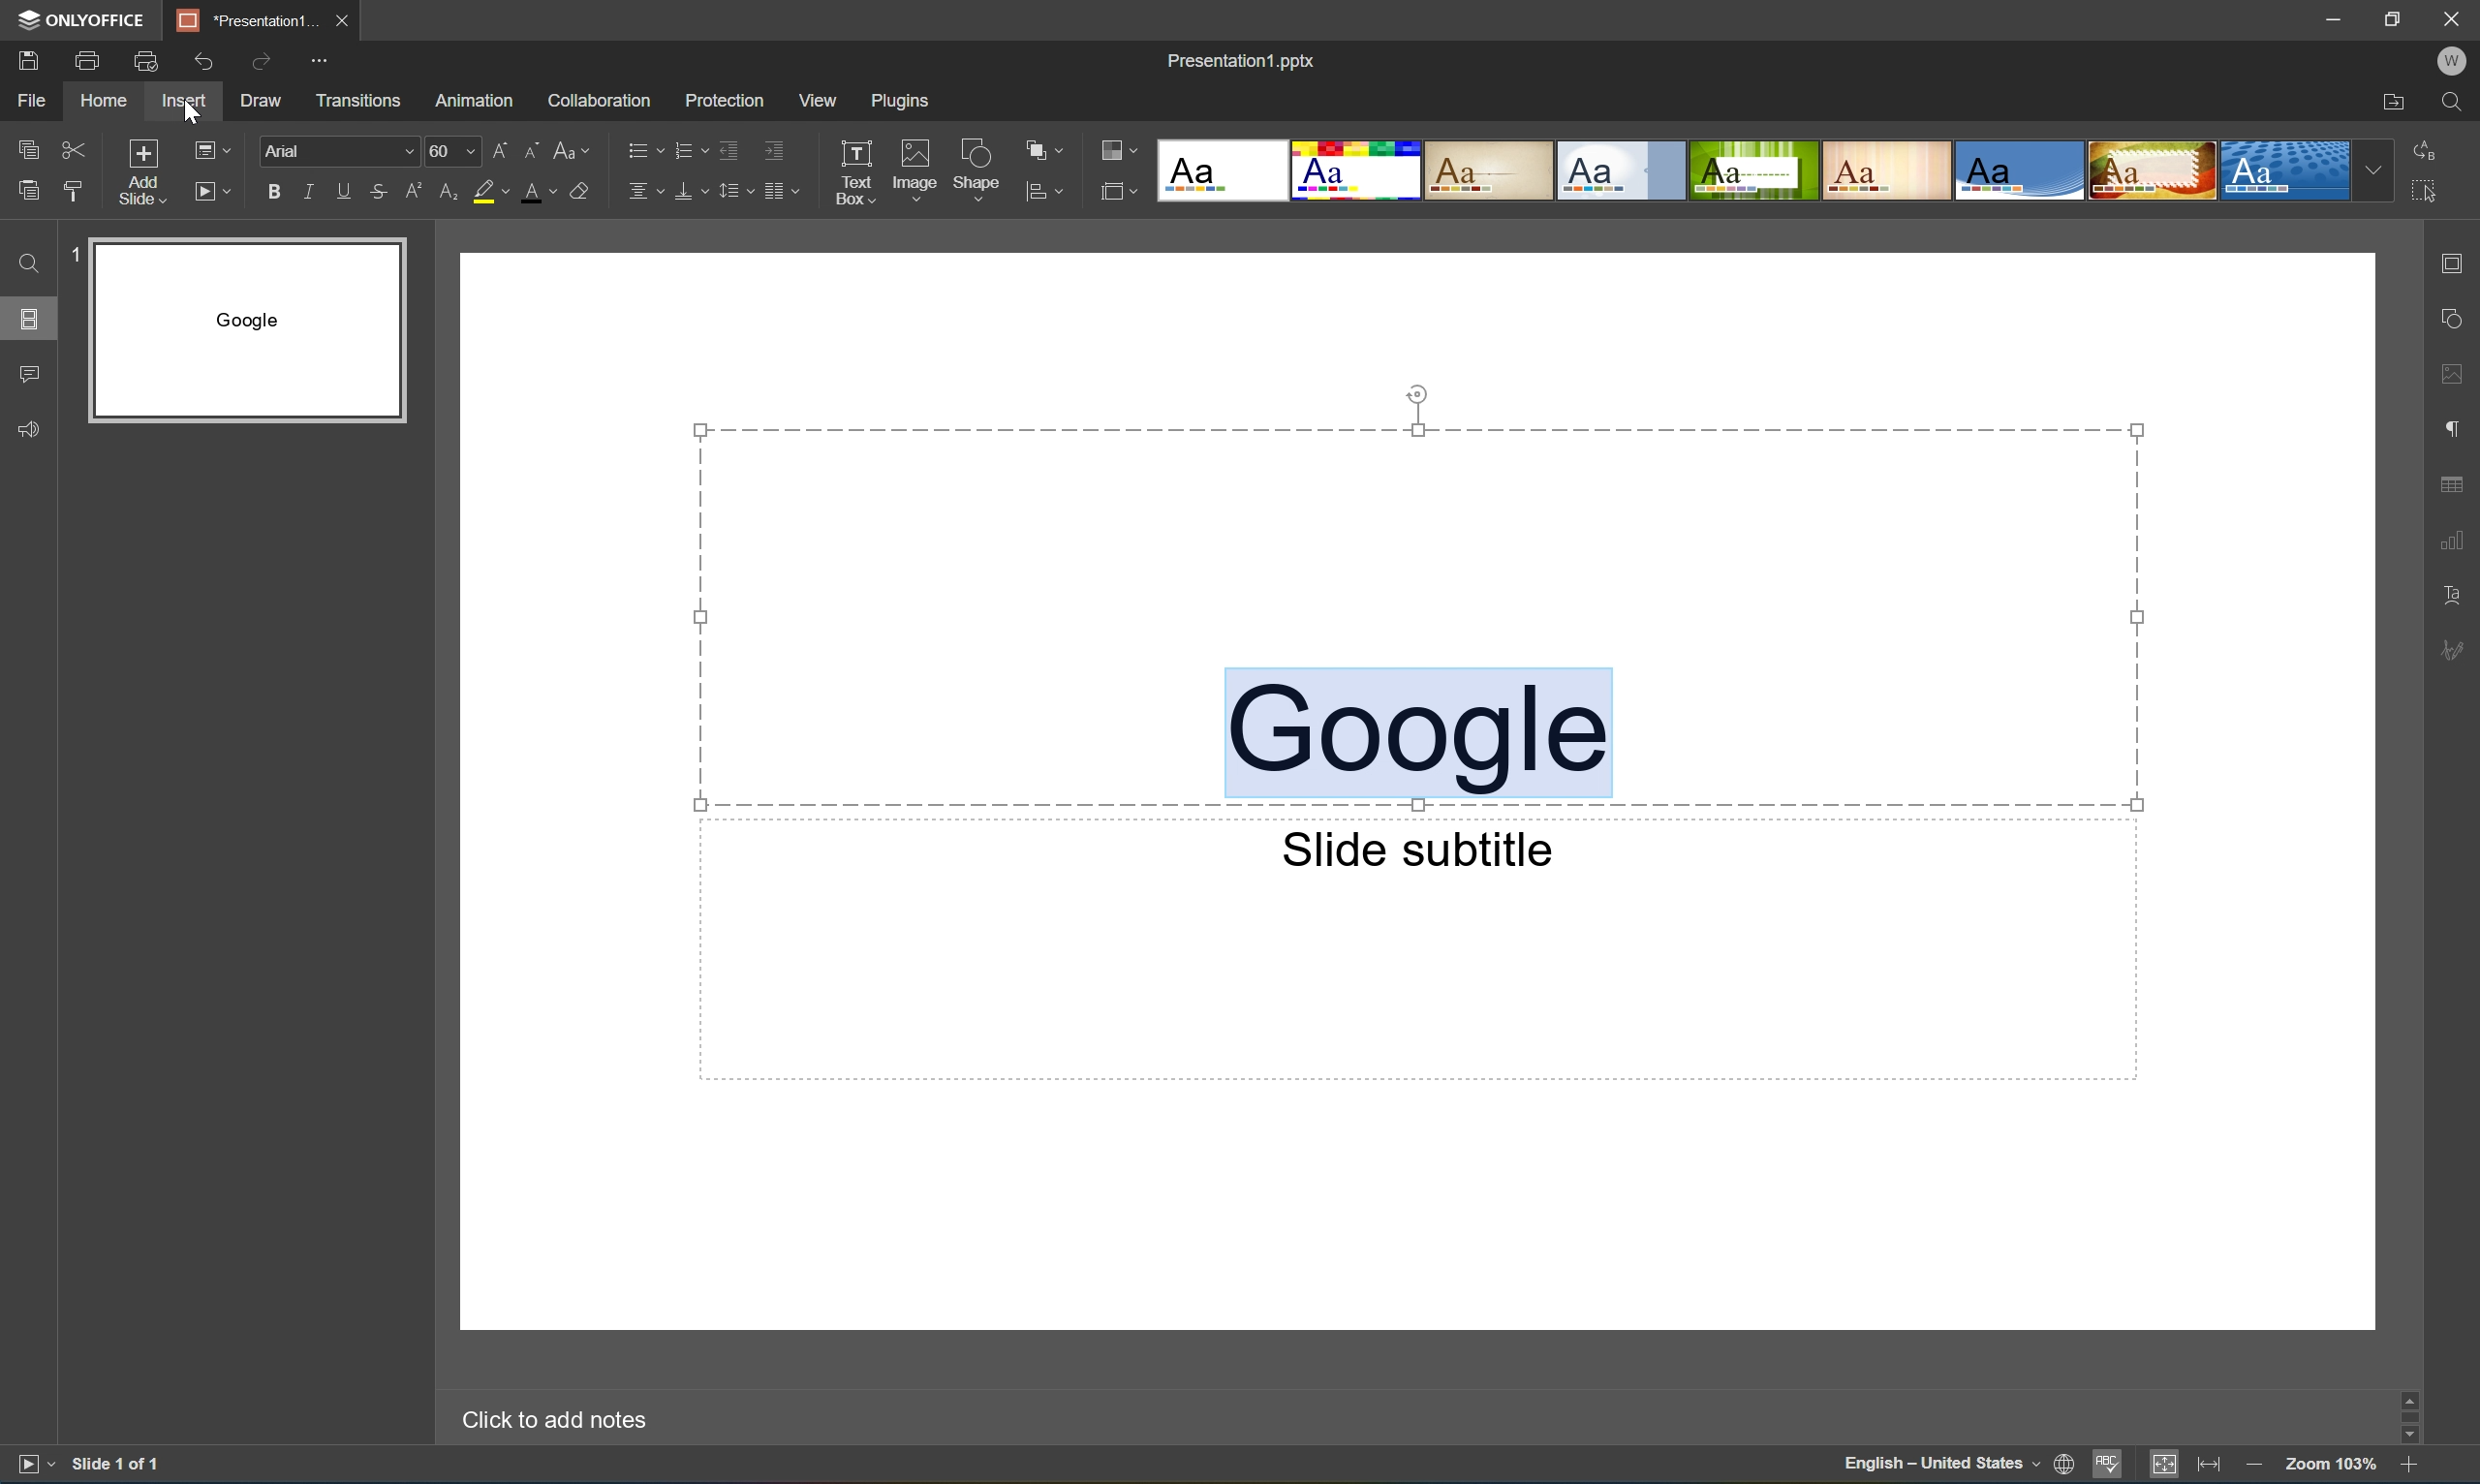 The width and height of the screenshot is (2480, 1484). I want to click on Animation, so click(481, 101).